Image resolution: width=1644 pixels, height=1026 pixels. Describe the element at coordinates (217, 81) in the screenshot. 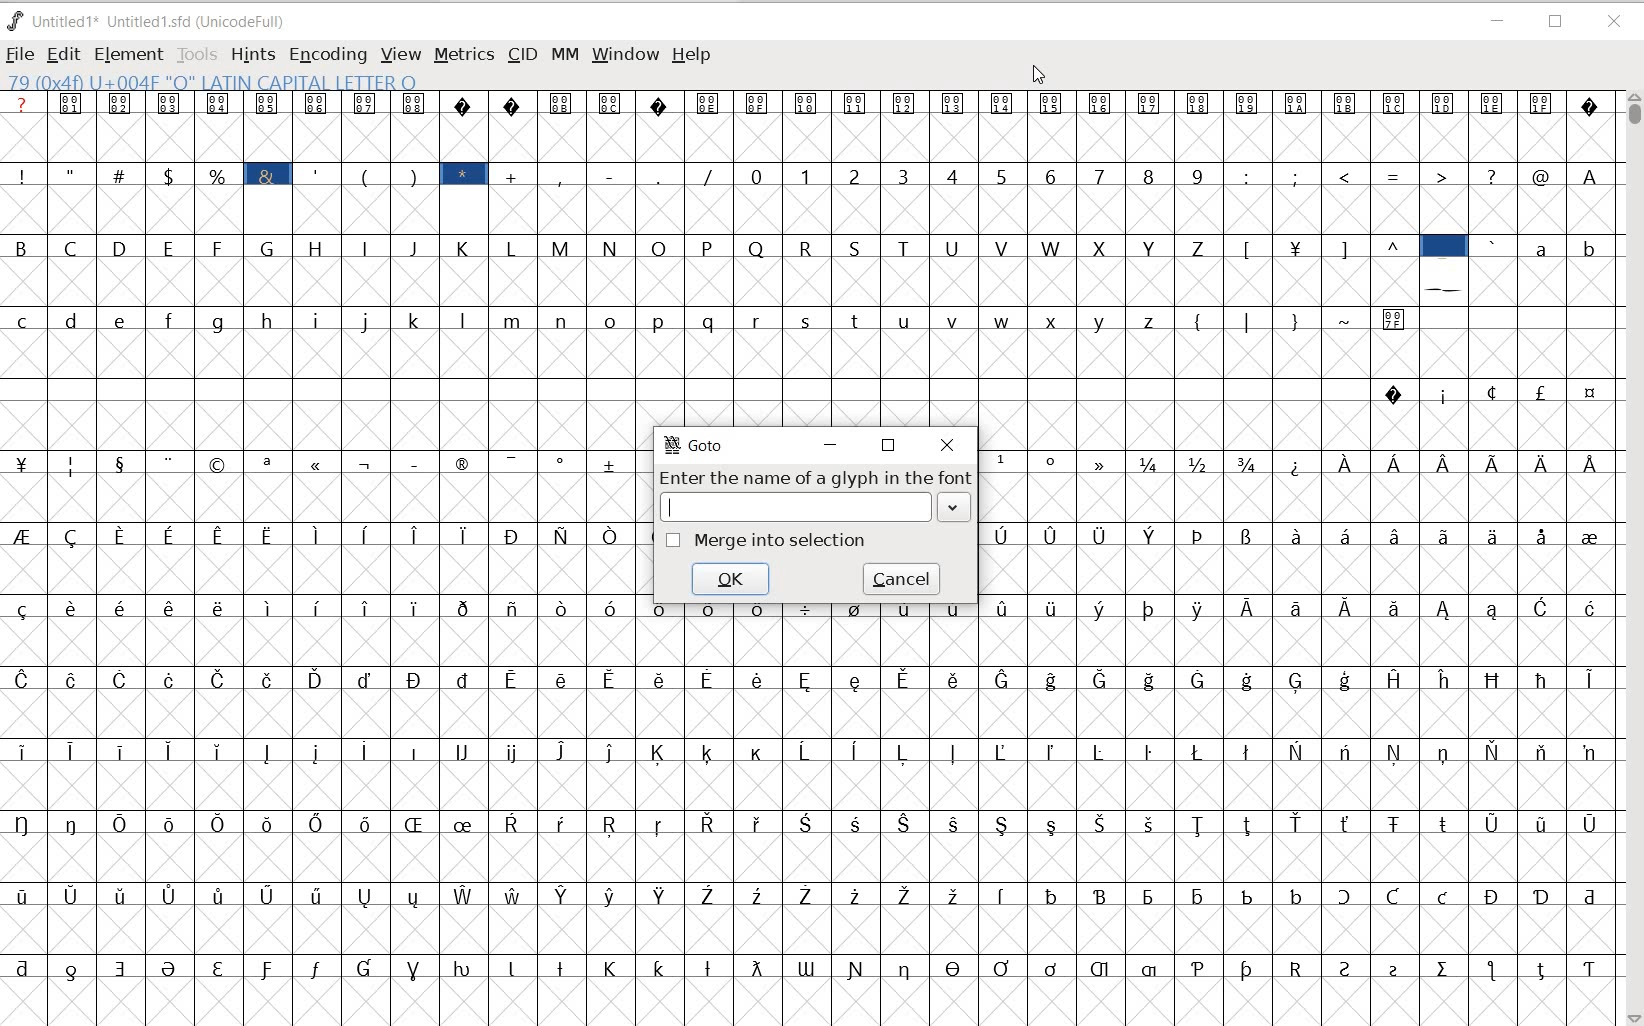

I see `79 (0+4f) U004F "O" LATIN CAPITAL LETTER O` at that location.